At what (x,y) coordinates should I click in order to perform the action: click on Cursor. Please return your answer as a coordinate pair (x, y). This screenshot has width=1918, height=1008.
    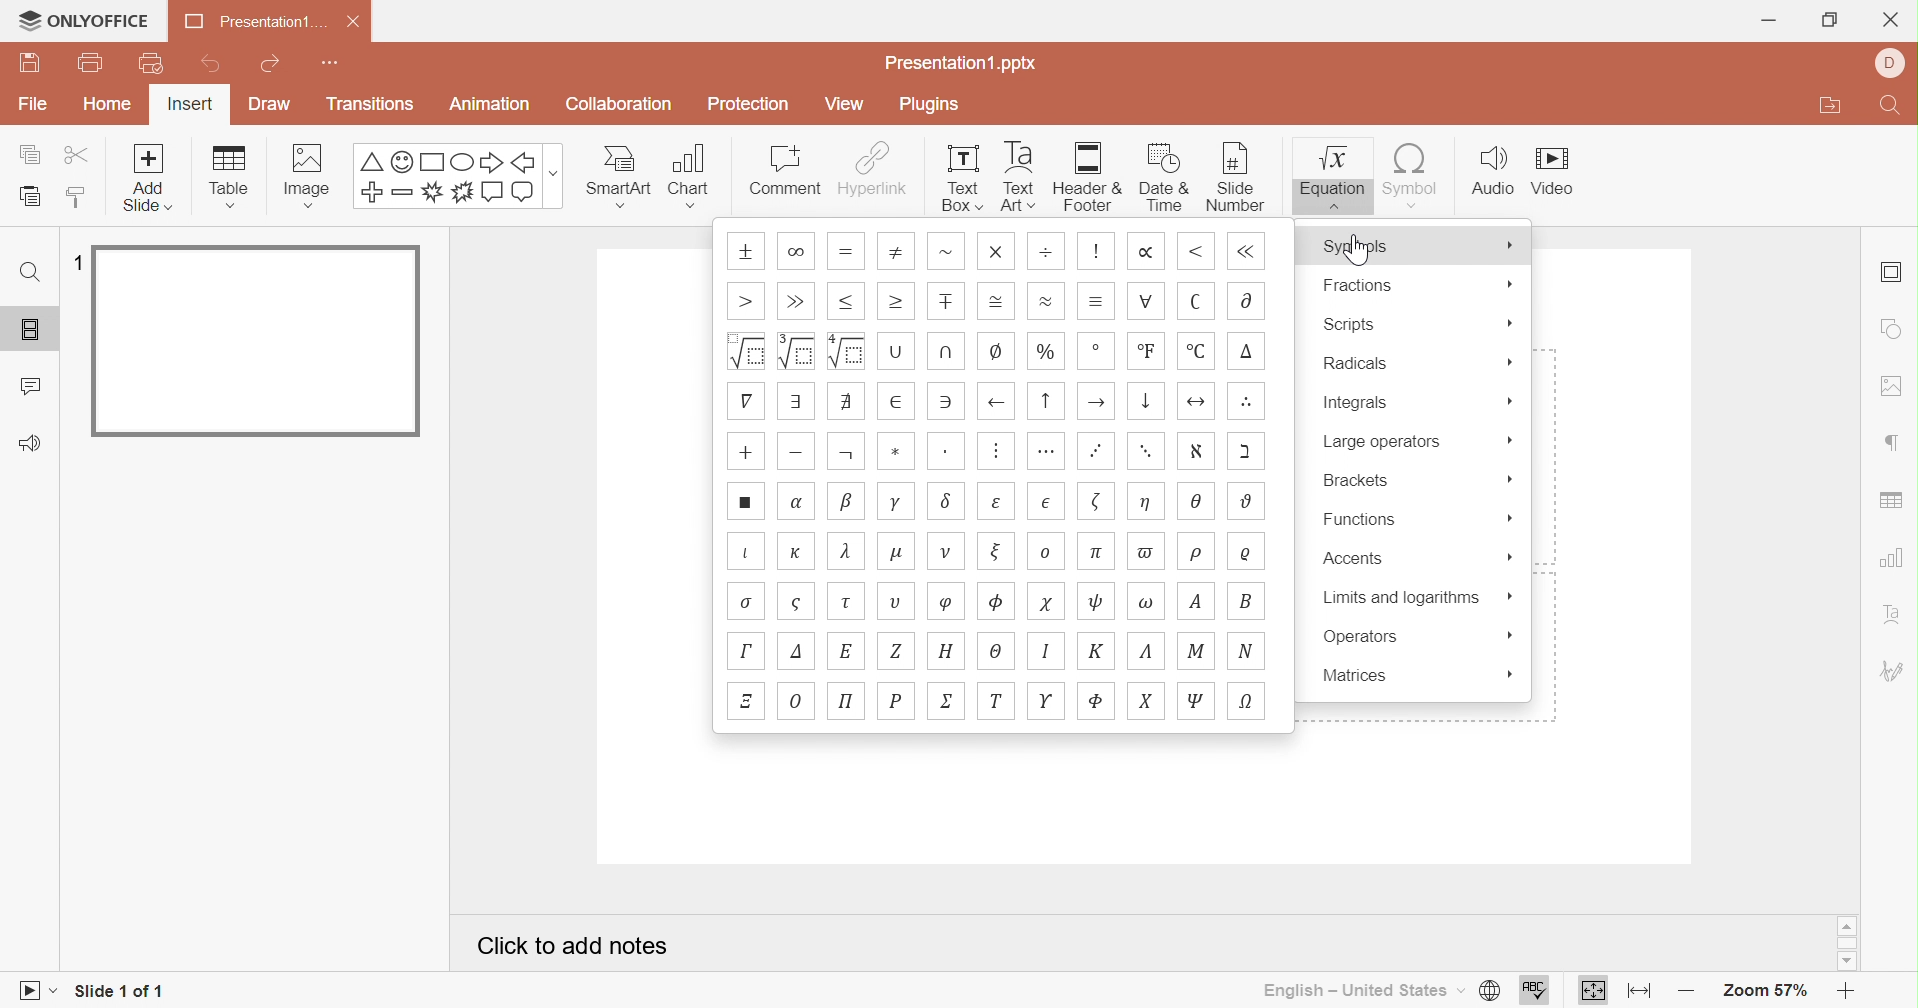
    Looking at the image, I should click on (1363, 251).